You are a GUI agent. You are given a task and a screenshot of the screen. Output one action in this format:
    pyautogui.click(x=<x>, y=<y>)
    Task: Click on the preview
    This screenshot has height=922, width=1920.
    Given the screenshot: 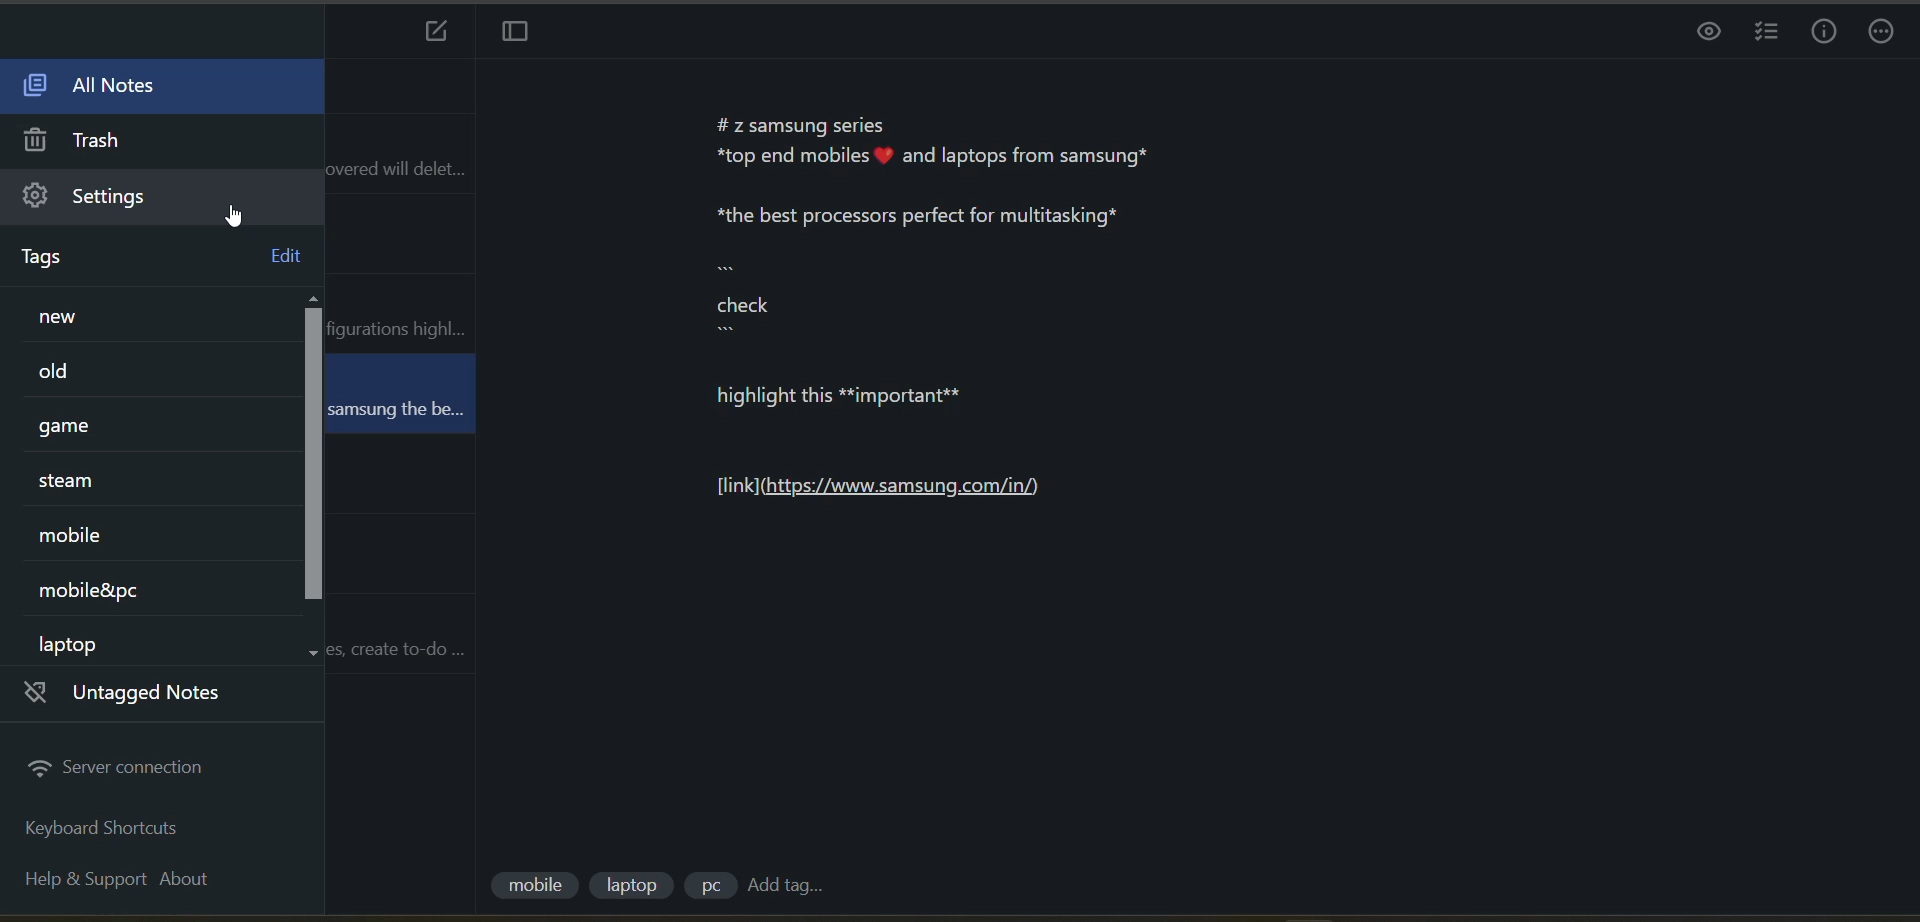 What is the action you would take?
    pyautogui.click(x=1703, y=36)
    